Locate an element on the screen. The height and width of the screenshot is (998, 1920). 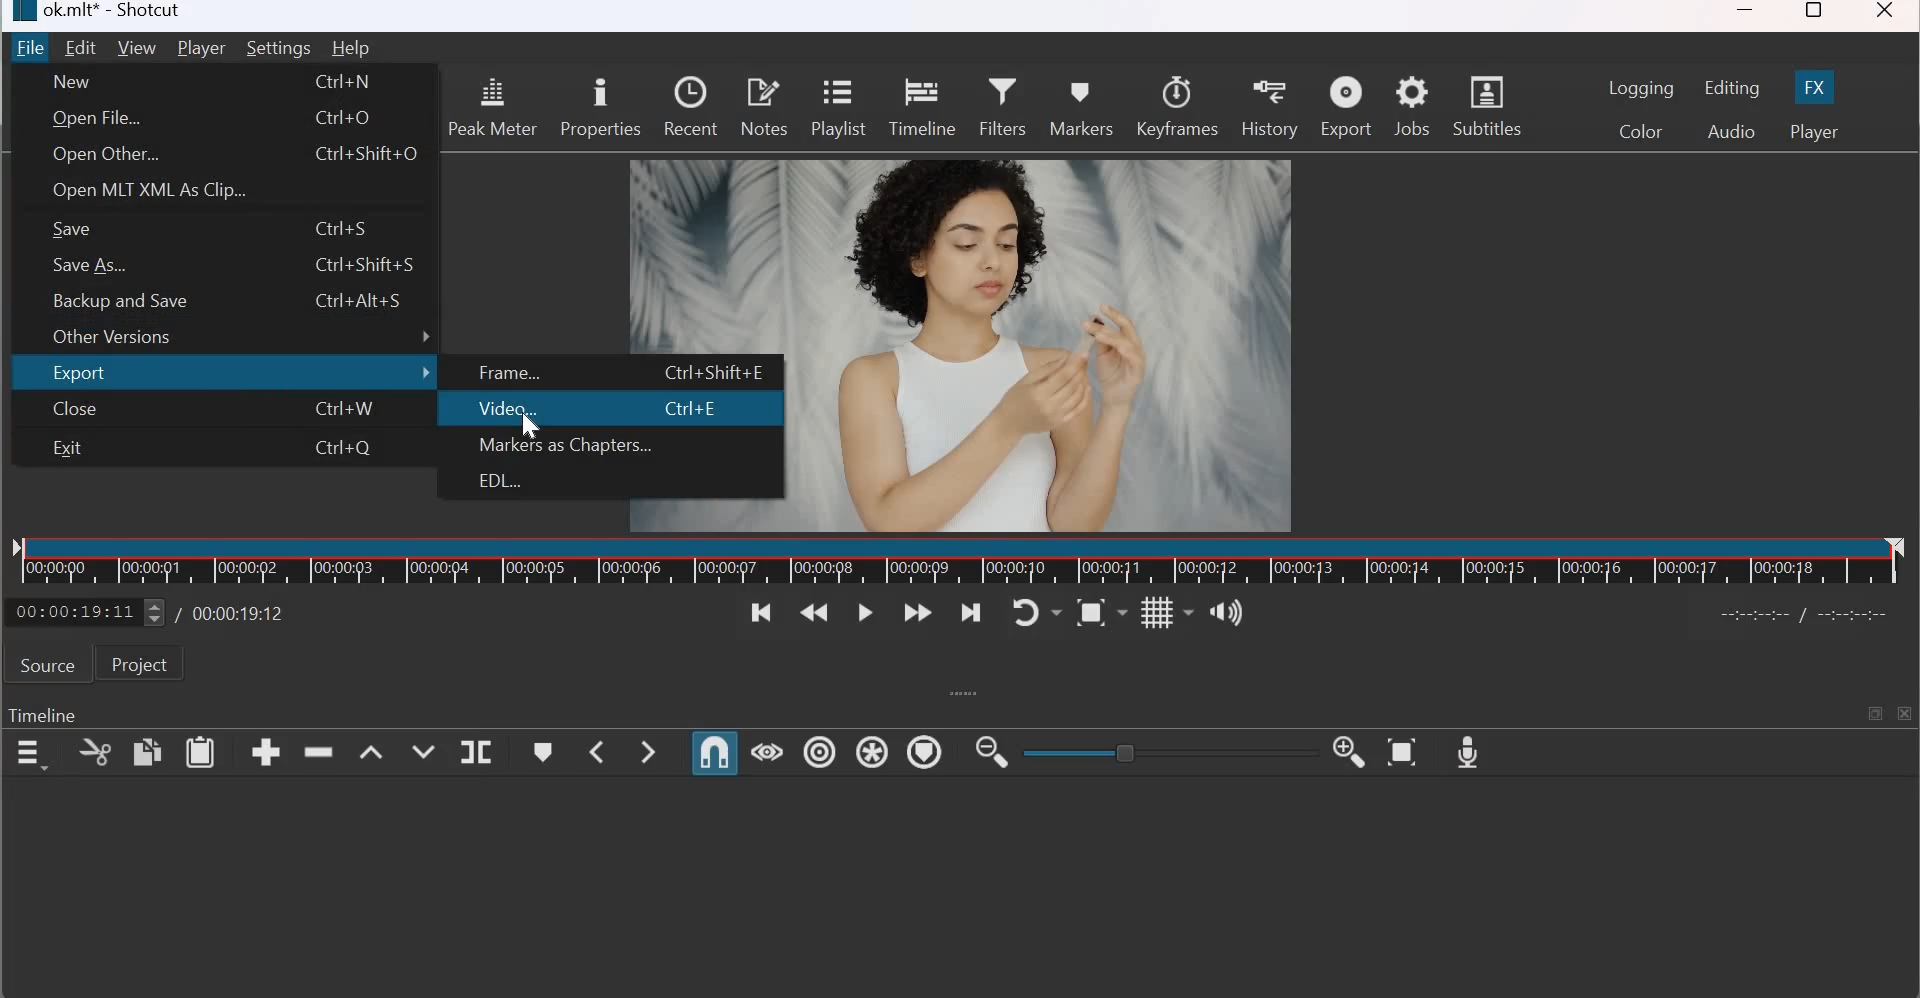
save is located at coordinates (71, 229).